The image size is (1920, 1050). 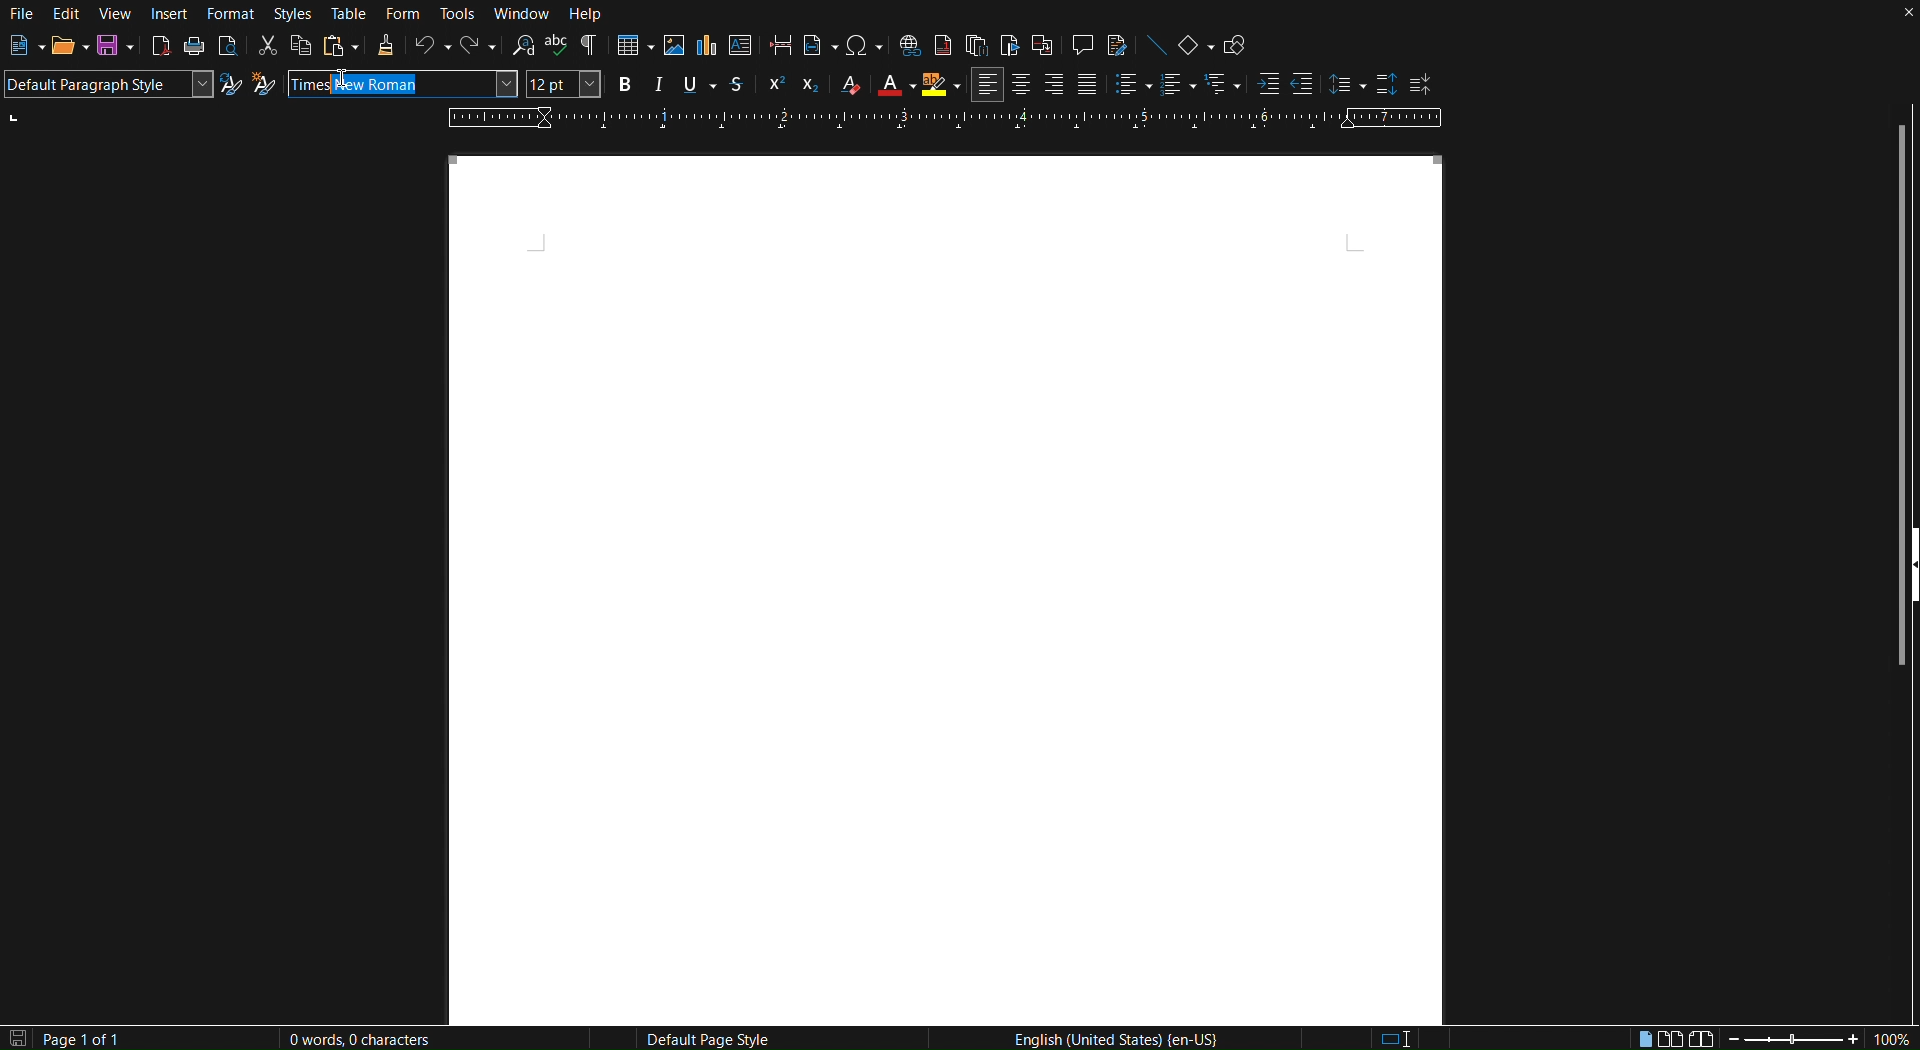 What do you see at coordinates (266, 86) in the screenshot?
I see `New Style from Selection` at bounding box center [266, 86].